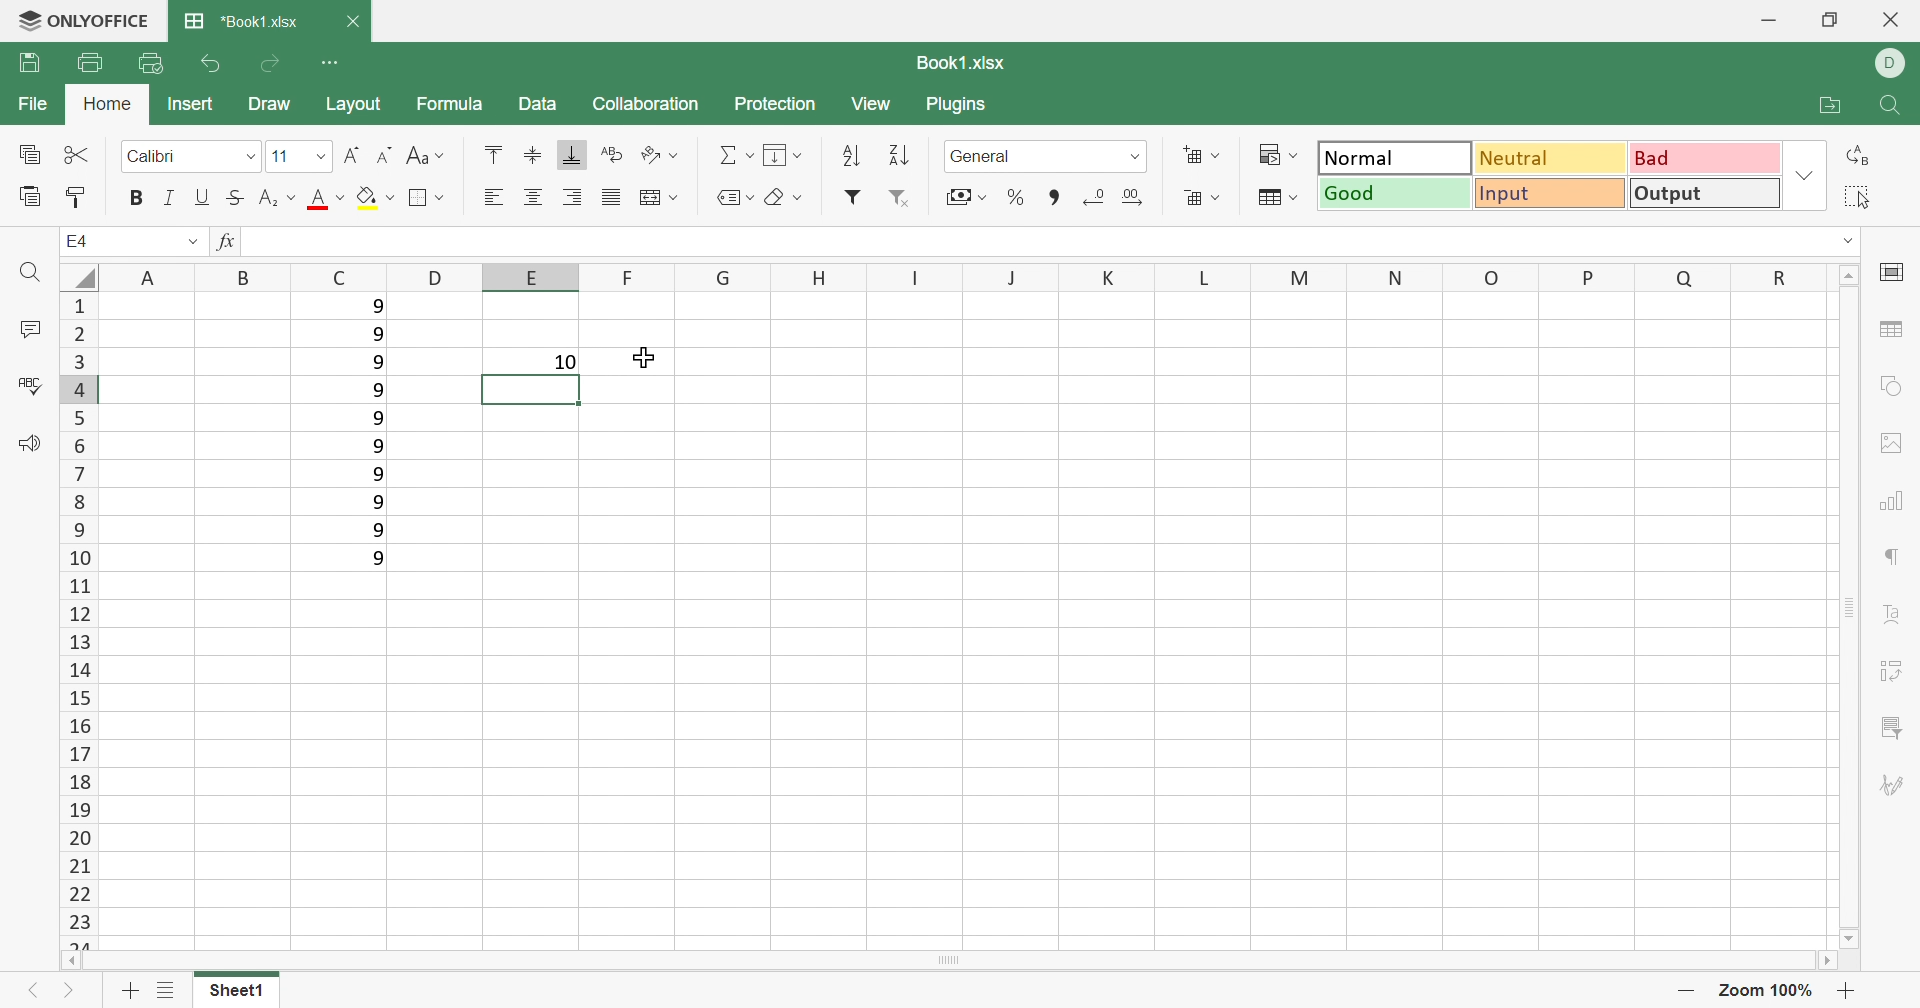 This screenshot has height=1008, width=1920. Describe the element at coordinates (28, 382) in the screenshot. I see `Check Spelling` at that location.